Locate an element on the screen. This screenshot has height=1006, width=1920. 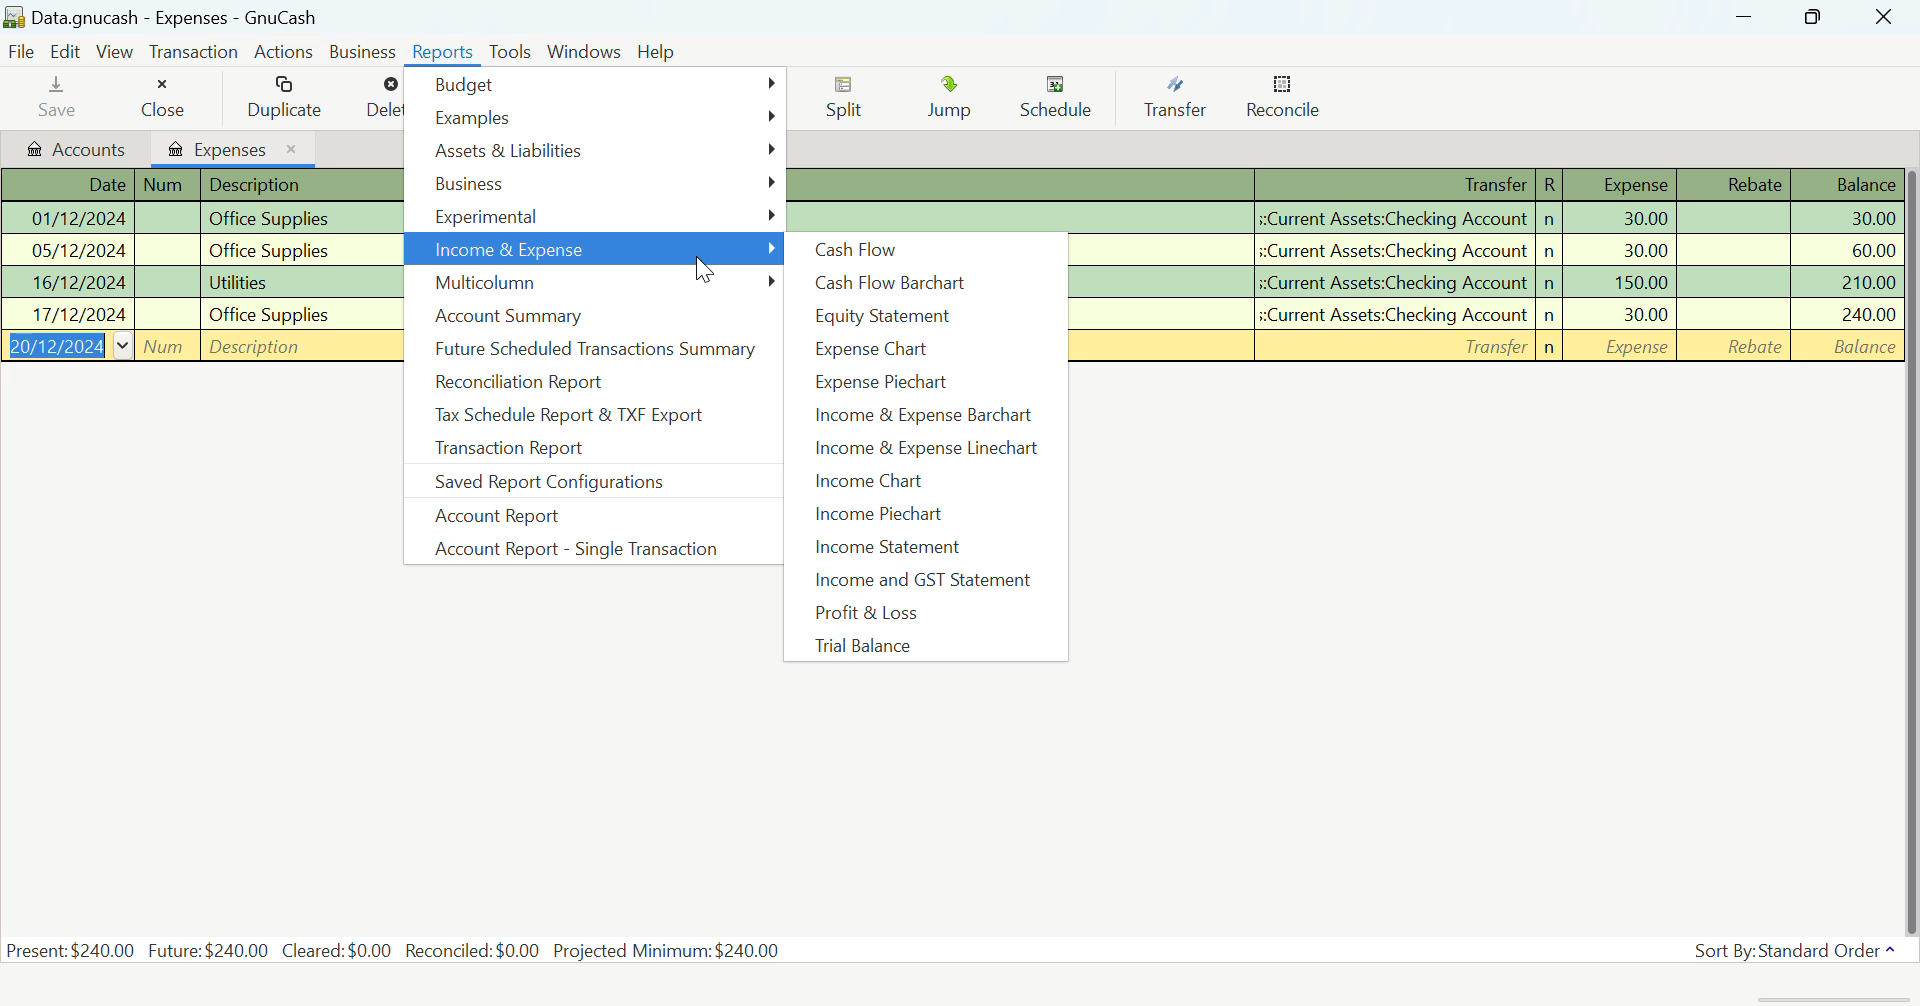
Data.gnucash - Expenses - GnuCash is located at coordinates (204, 17).